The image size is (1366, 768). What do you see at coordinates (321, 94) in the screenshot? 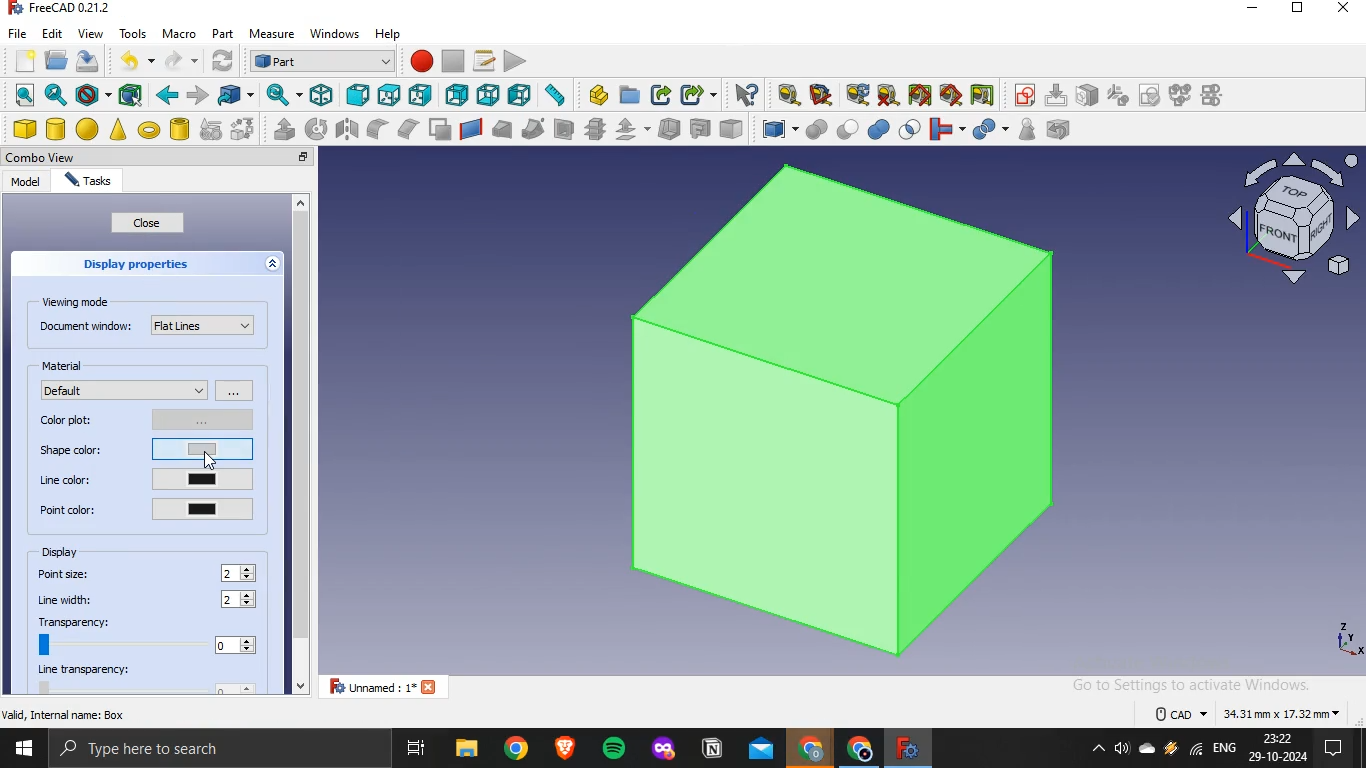
I see `isometric` at bounding box center [321, 94].